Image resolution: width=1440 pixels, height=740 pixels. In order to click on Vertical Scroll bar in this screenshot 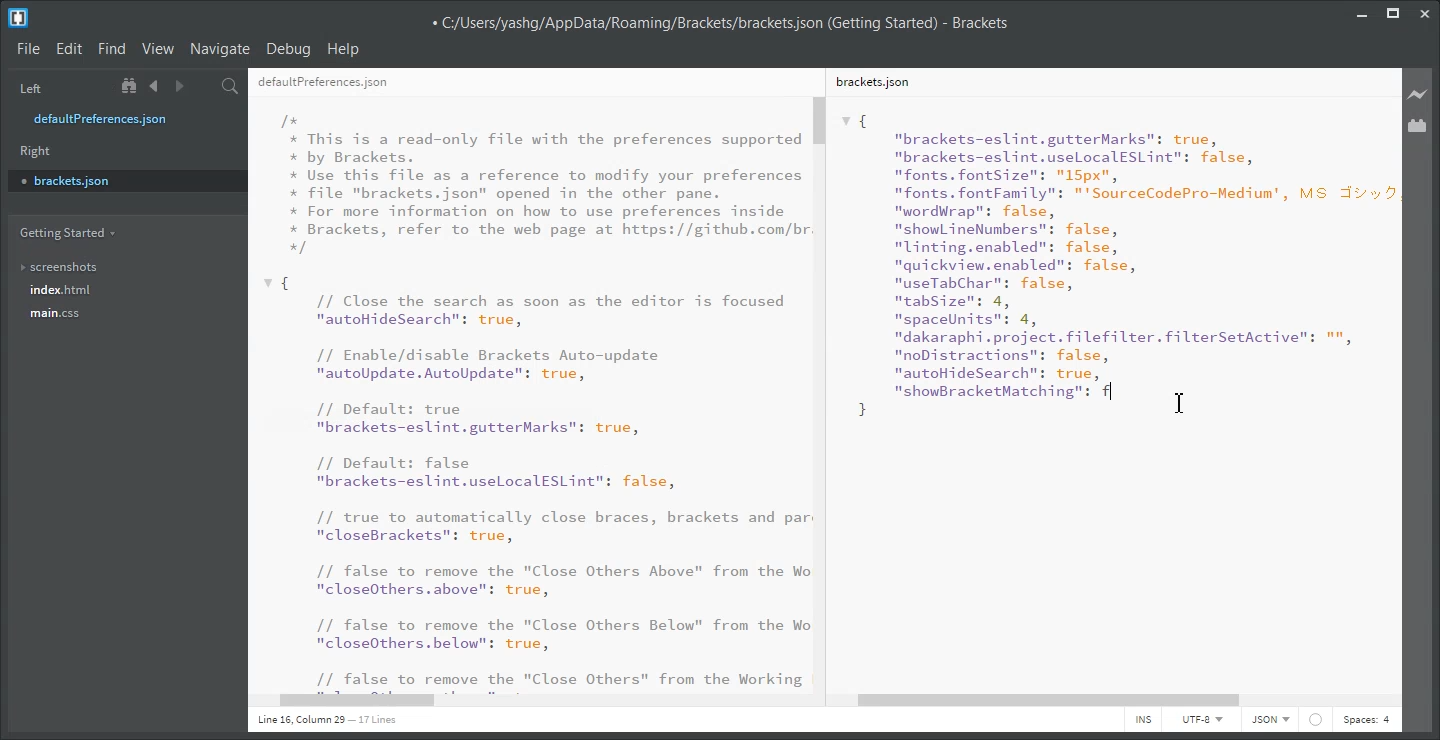, I will do `click(823, 392)`.